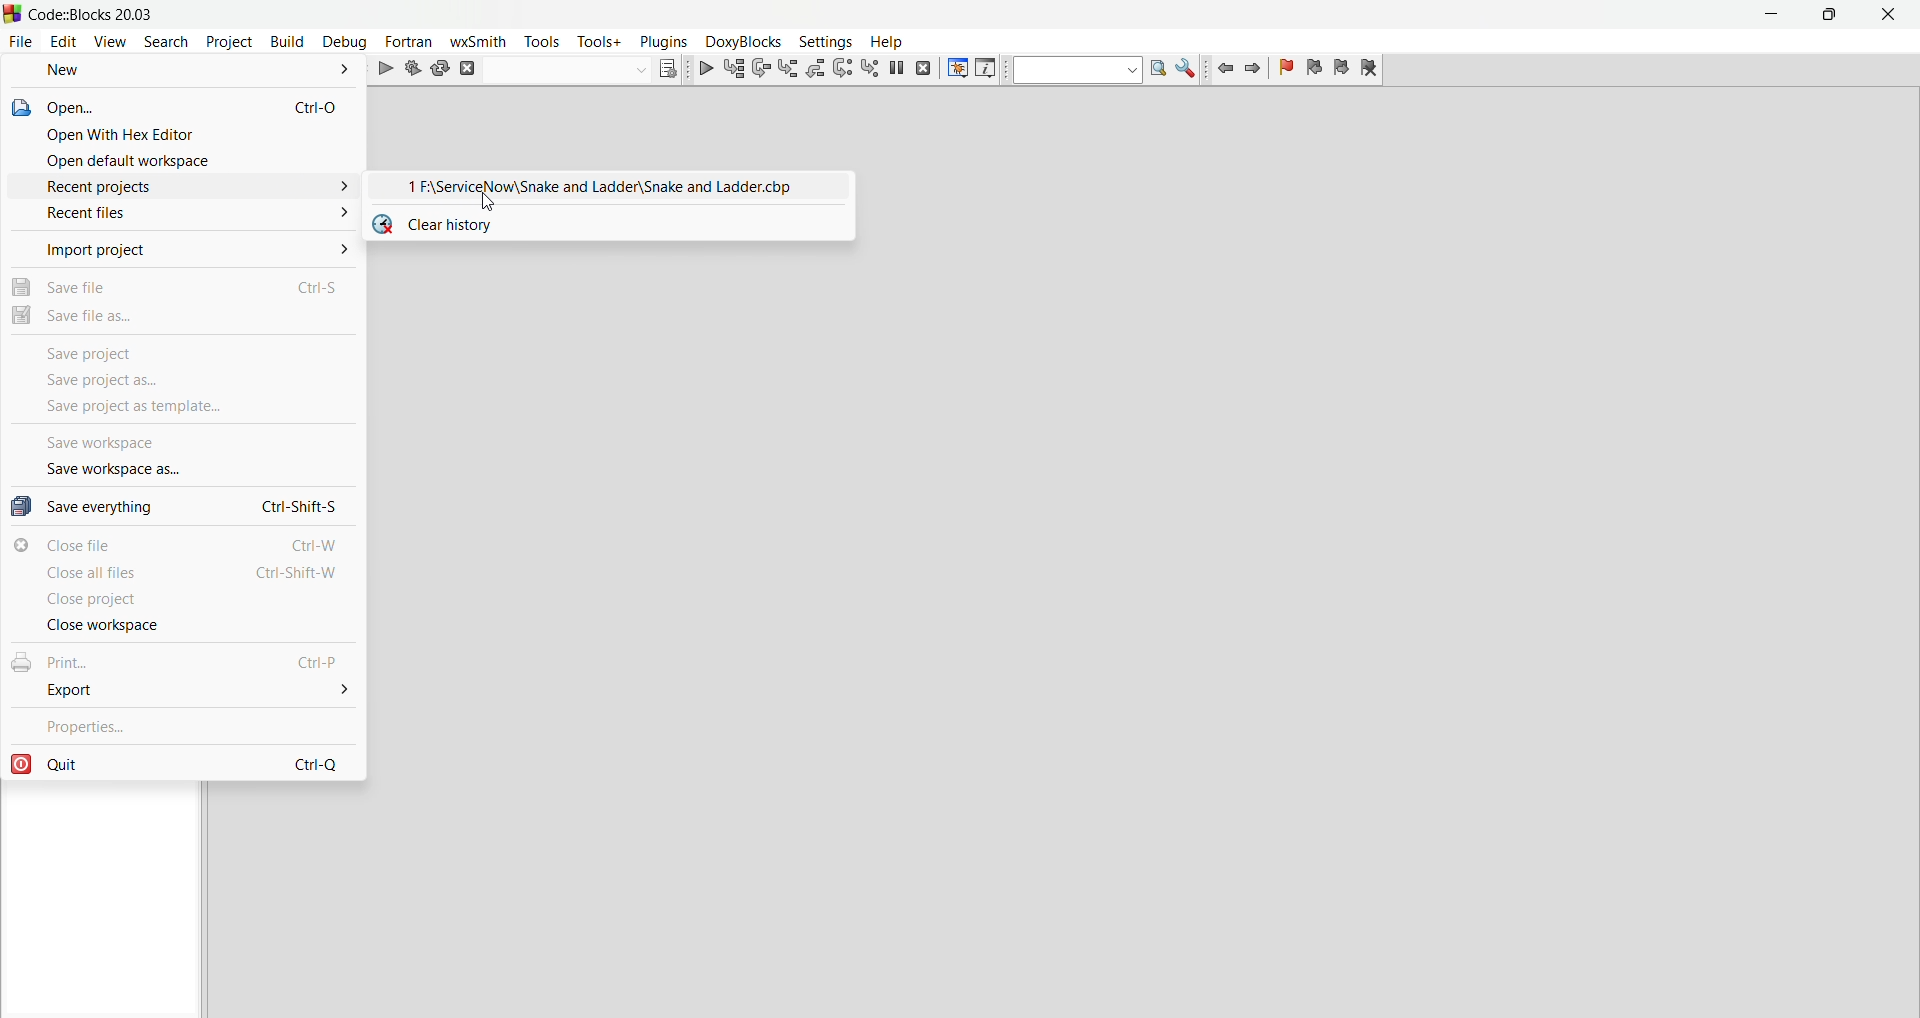 The width and height of the screenshot is (1920, 1018). I want to click on next bookmark, so click(1341, 69).